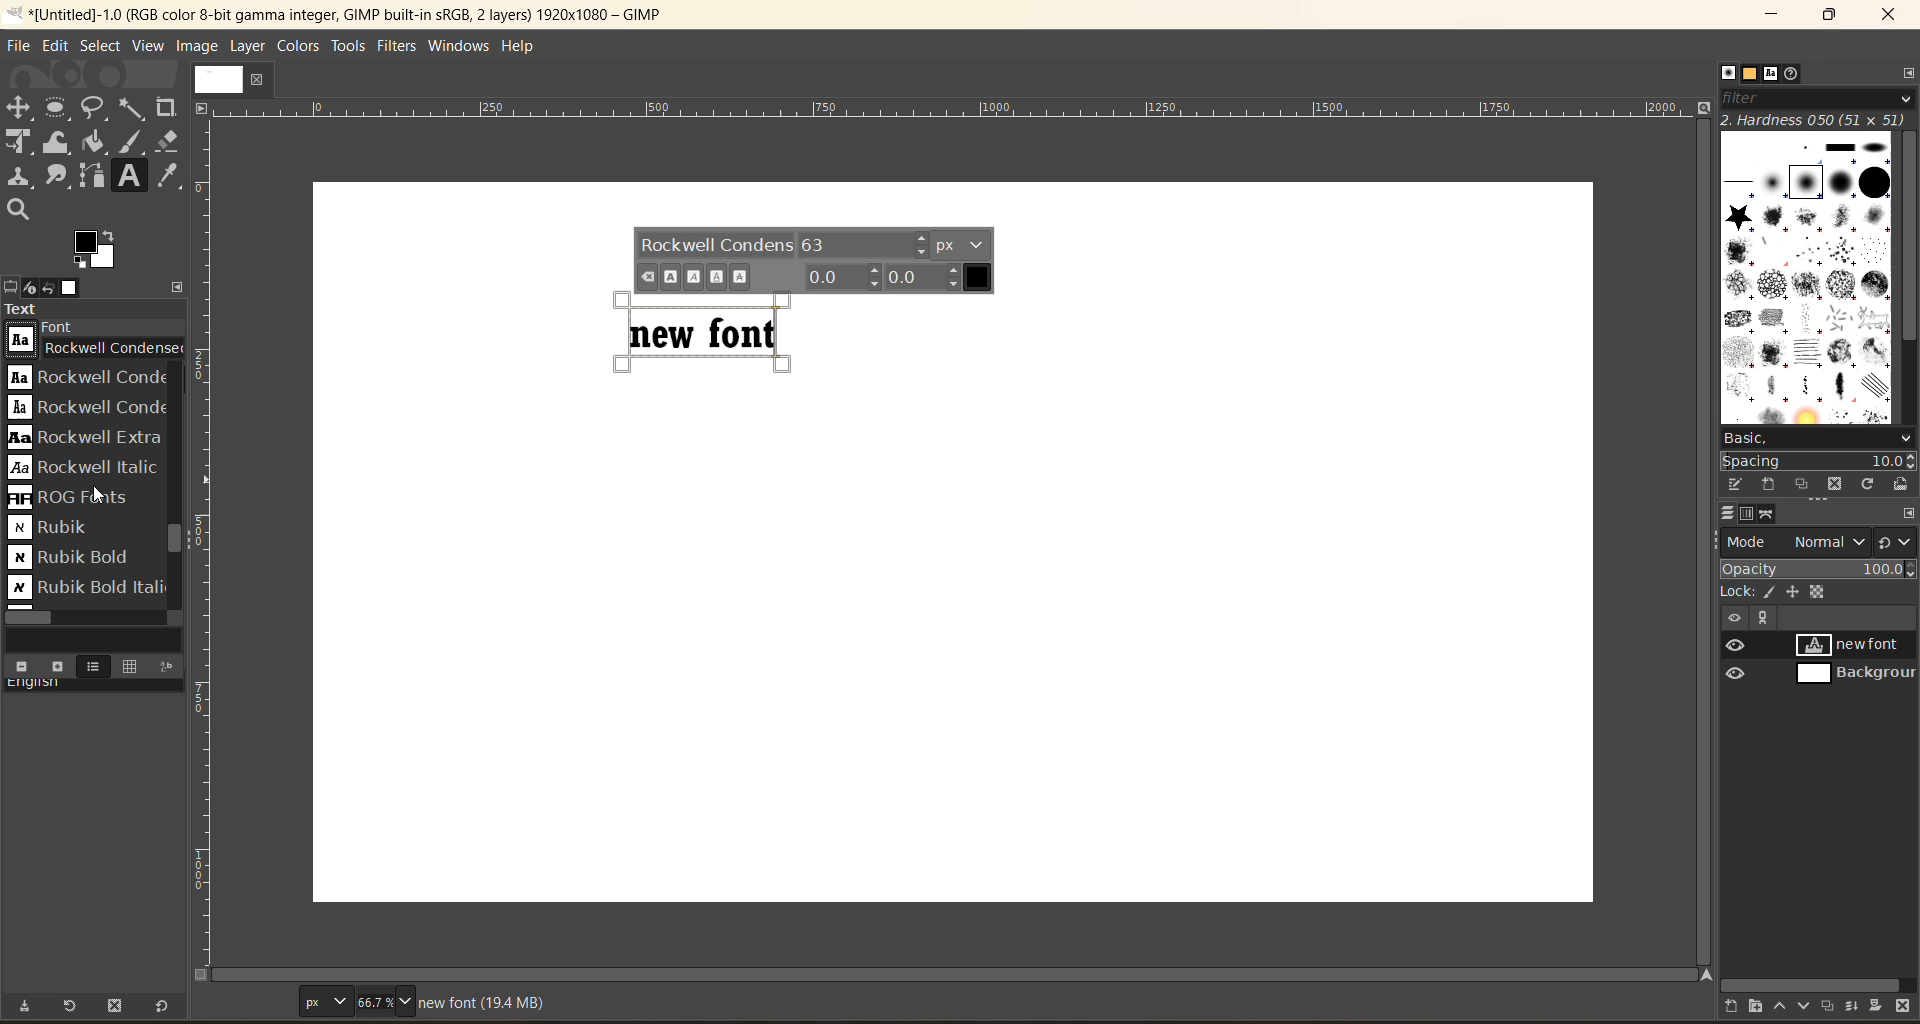 This screenshot has height=1024, width=1920. What do you see at coordinates (75, 288) in the screenshot?
I see `images` at bounding box center [75, 288].